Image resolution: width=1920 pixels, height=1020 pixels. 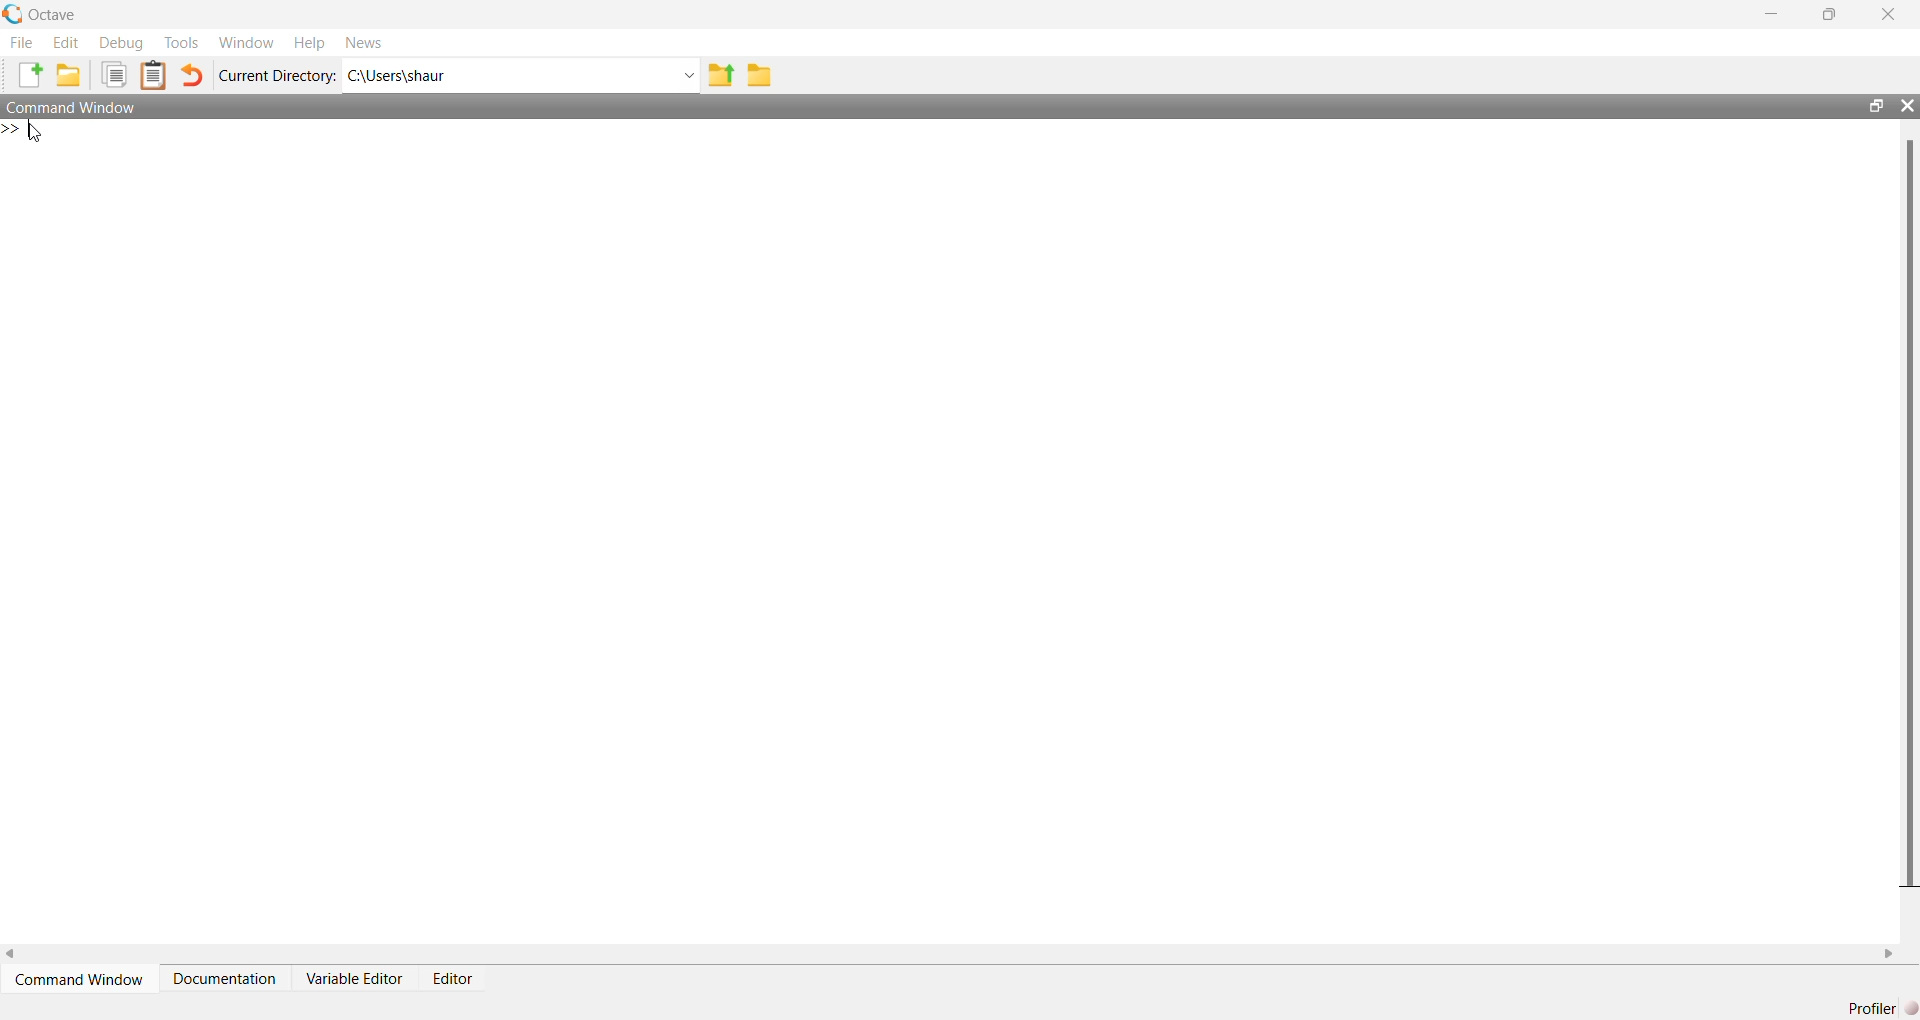 What do you see at coordinates (12, 954) in the screenshot?
I see `scroll left` at bounding box center [12, 954].